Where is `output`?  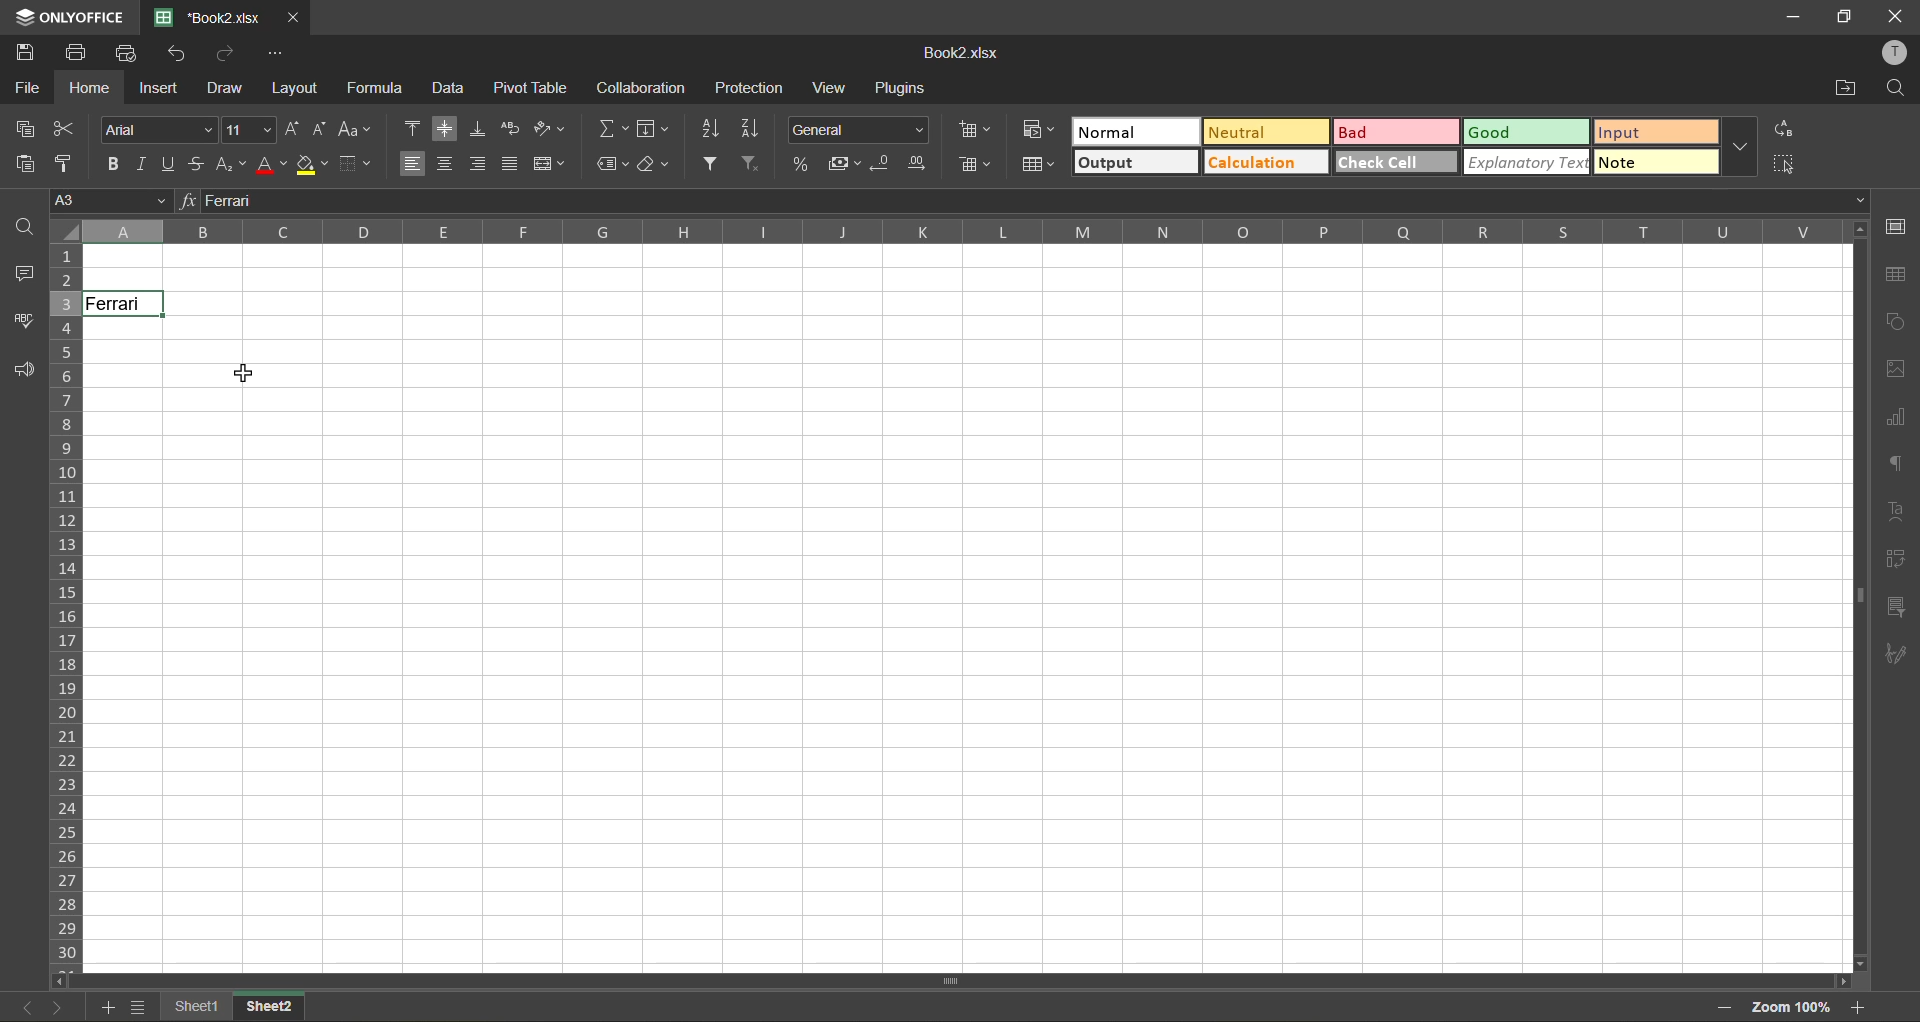
output is located at coordinates (1139, 164).